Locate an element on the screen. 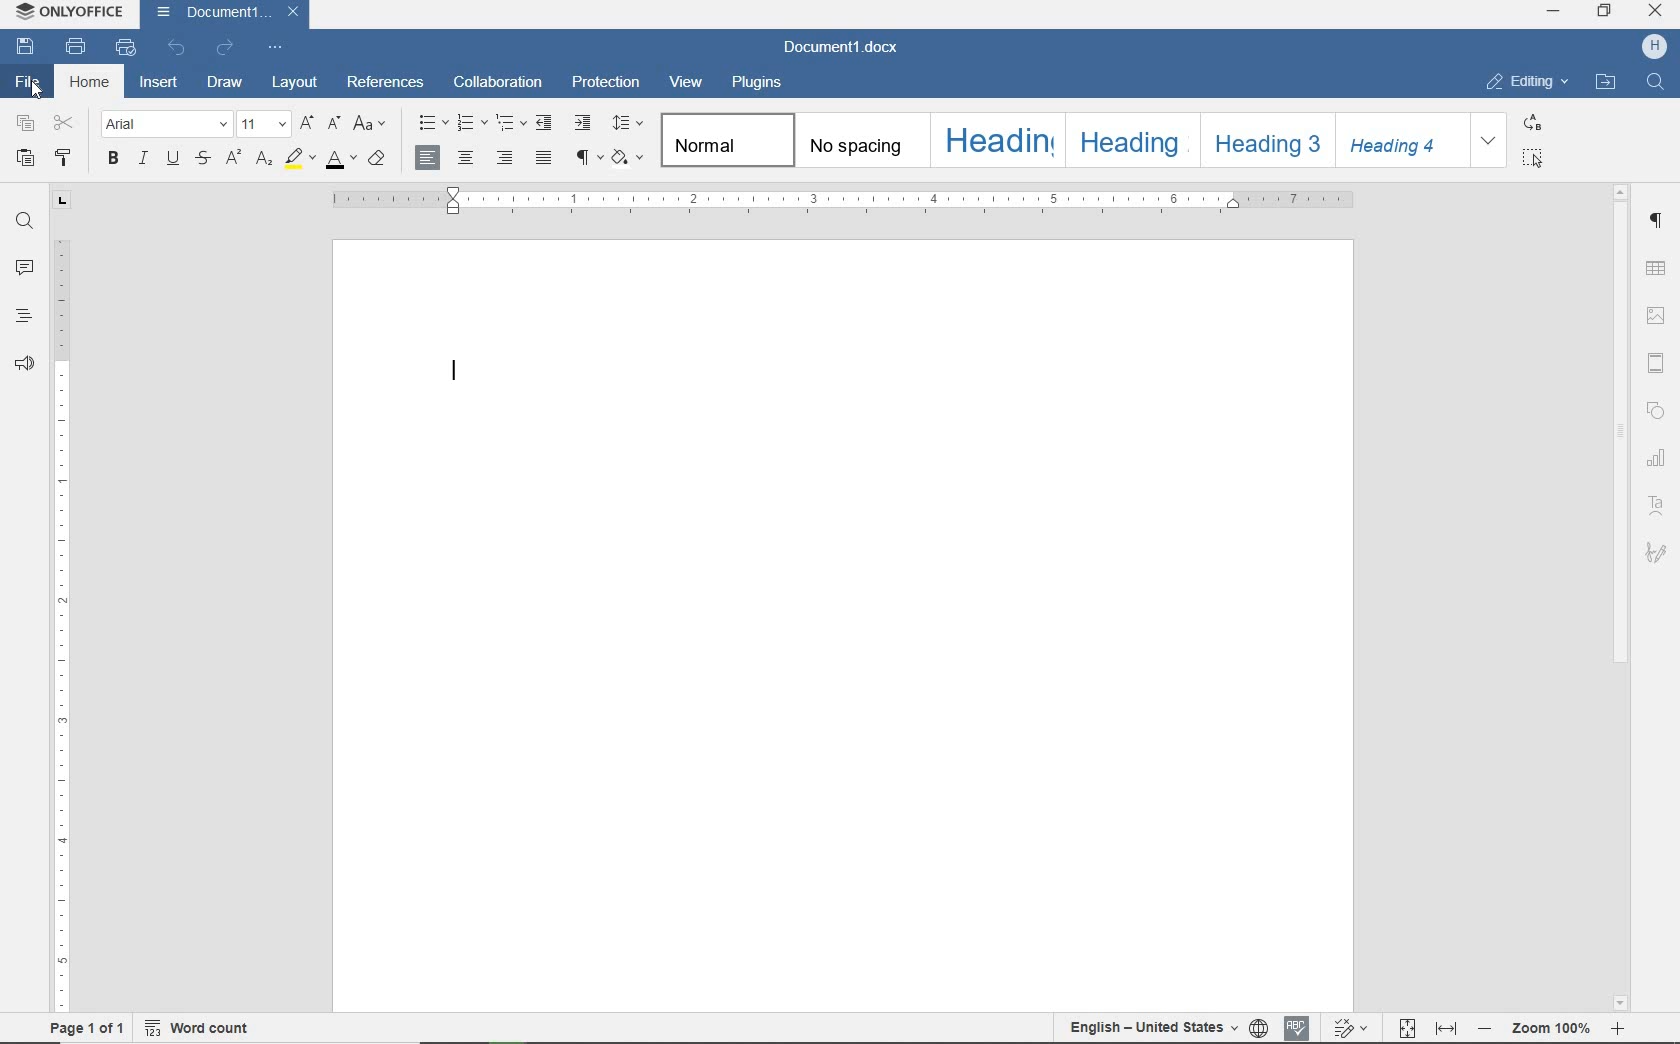 Image resolution: width=1680 pixels, height=1044 pixels. bullets is located at coordinates (433, 122).